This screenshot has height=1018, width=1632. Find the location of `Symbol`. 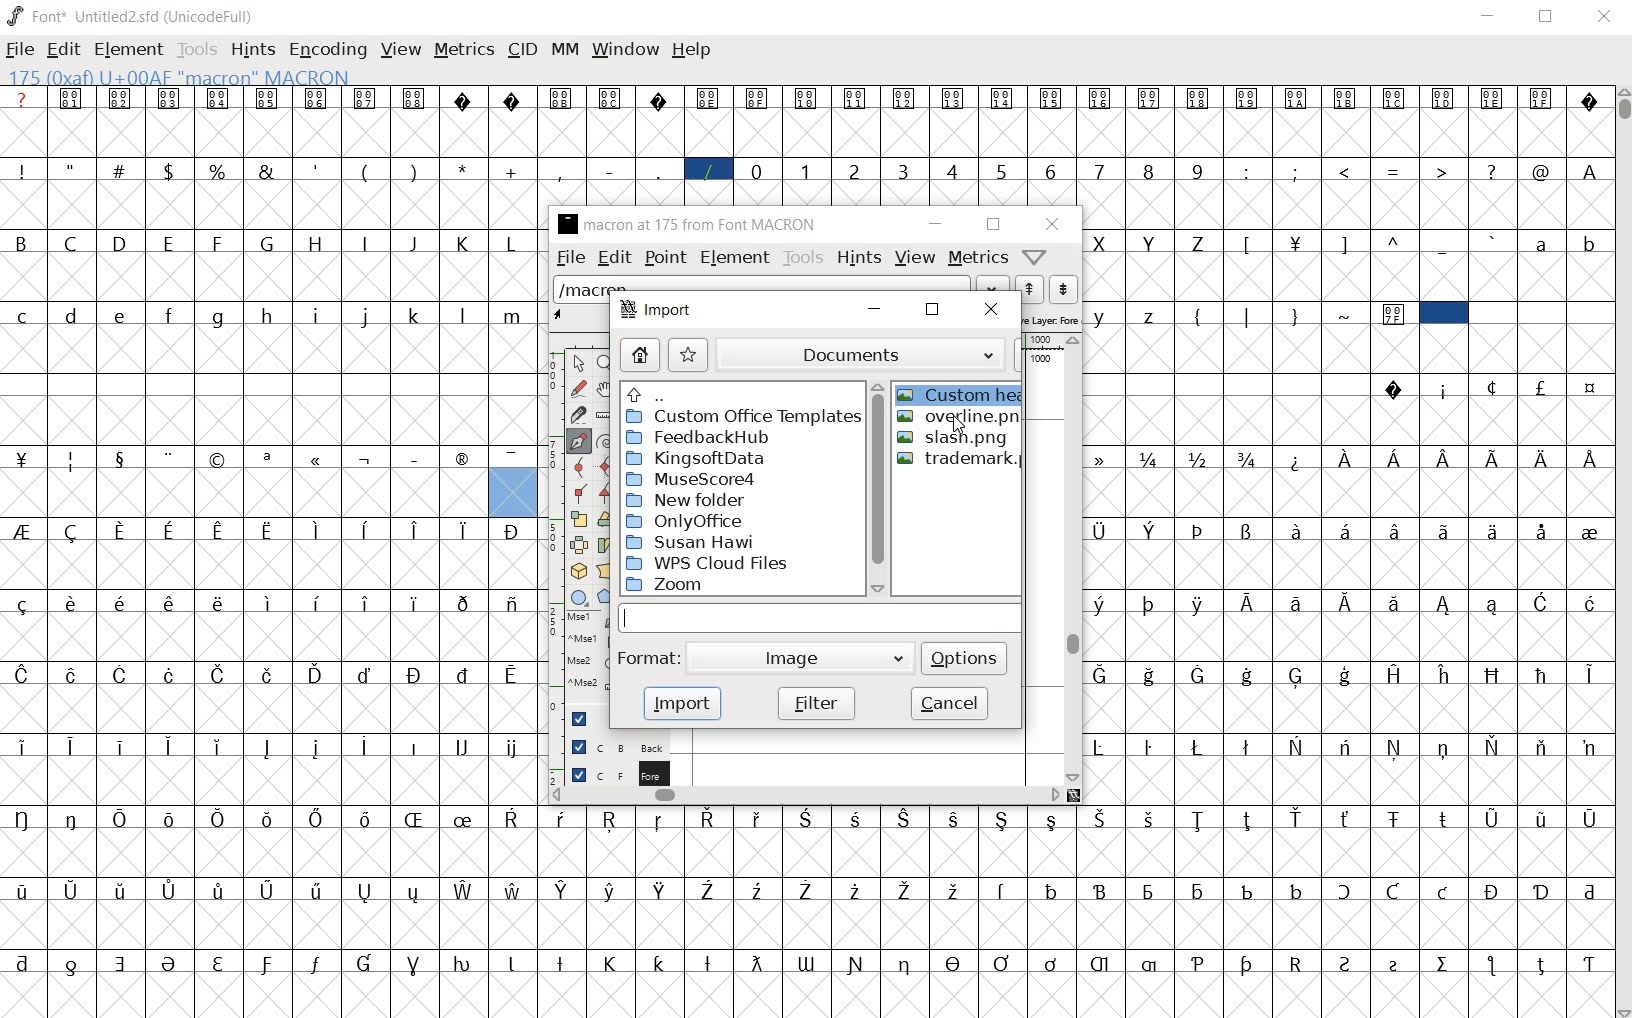

Symbol is located at coordinates (857, 965).